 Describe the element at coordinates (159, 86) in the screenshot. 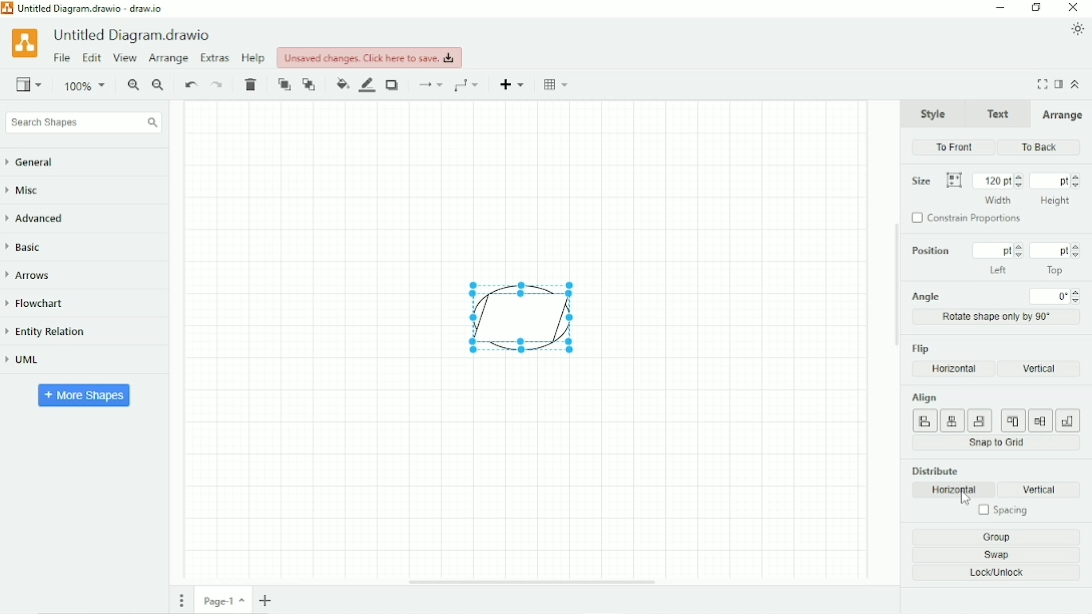

I see `Zoom out` at that location.